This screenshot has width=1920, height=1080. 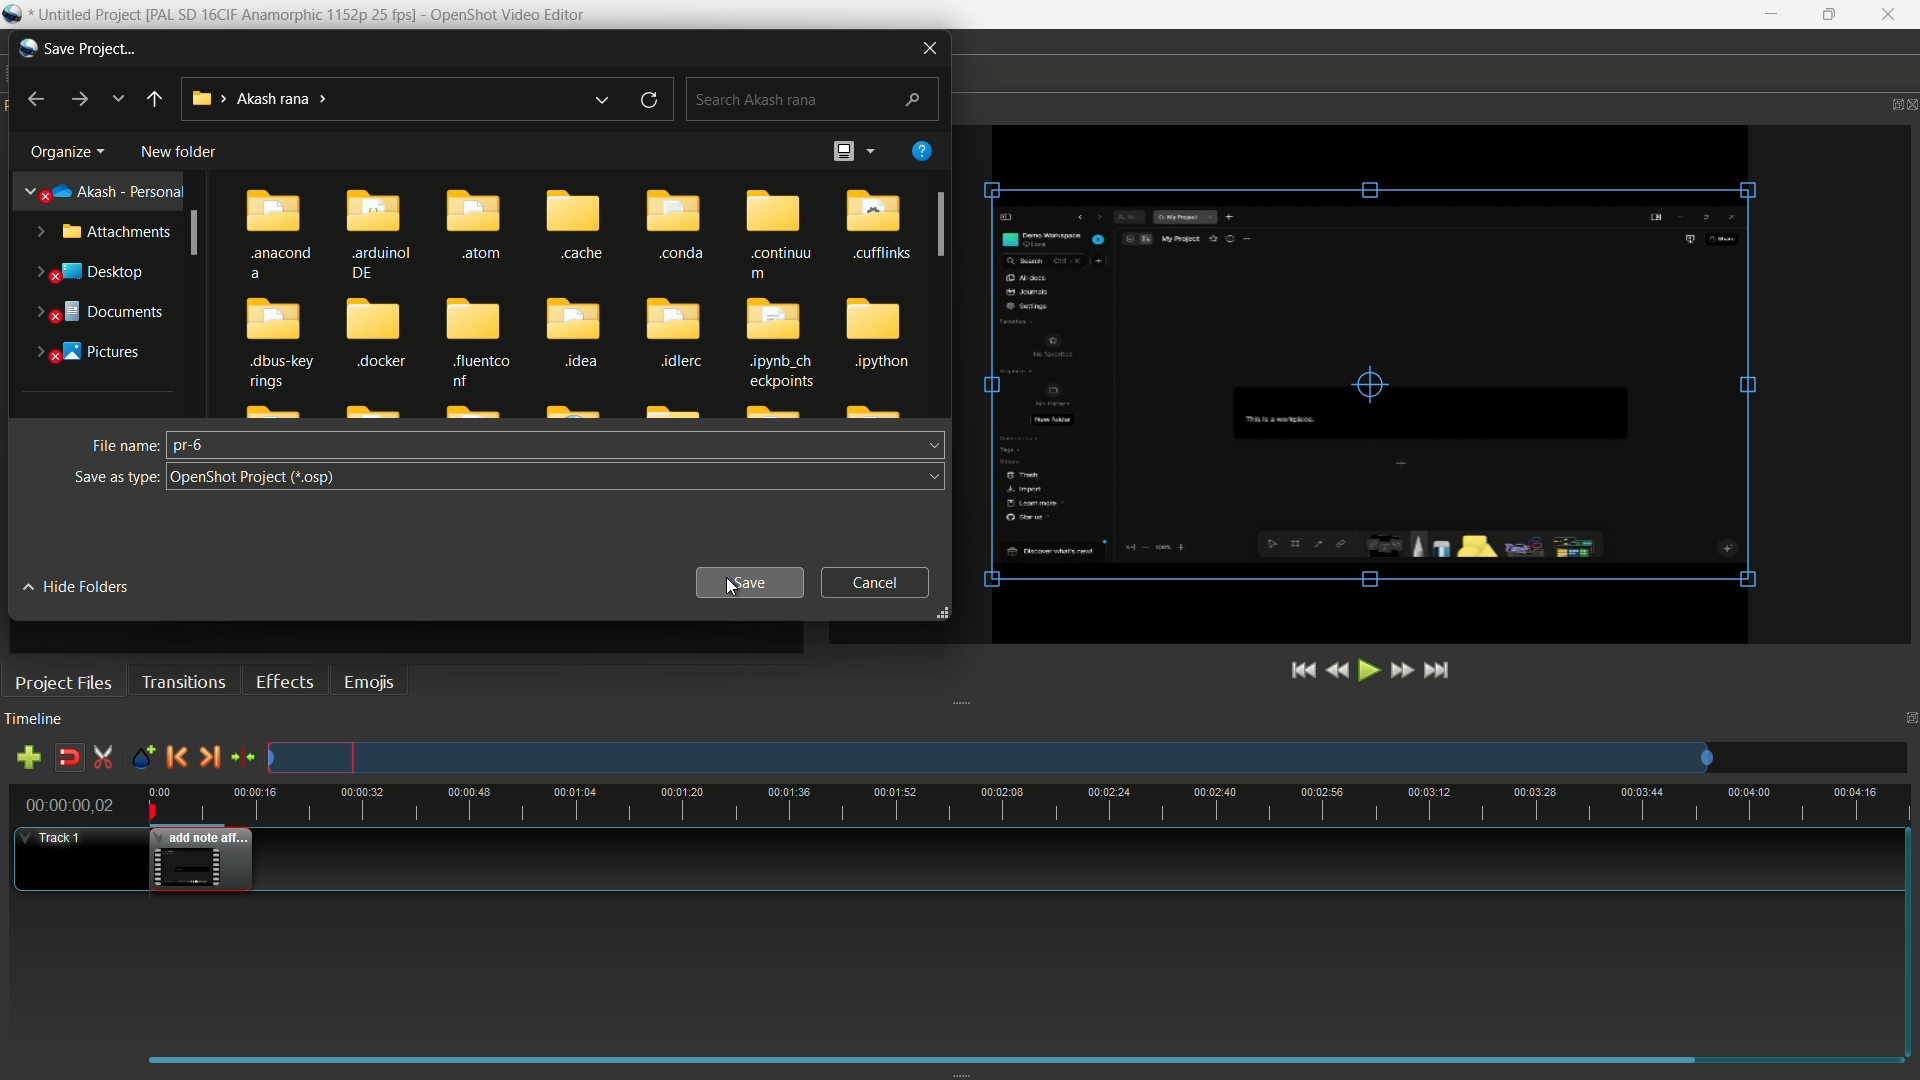 I want to click on add track, so click(x=29, y=758).